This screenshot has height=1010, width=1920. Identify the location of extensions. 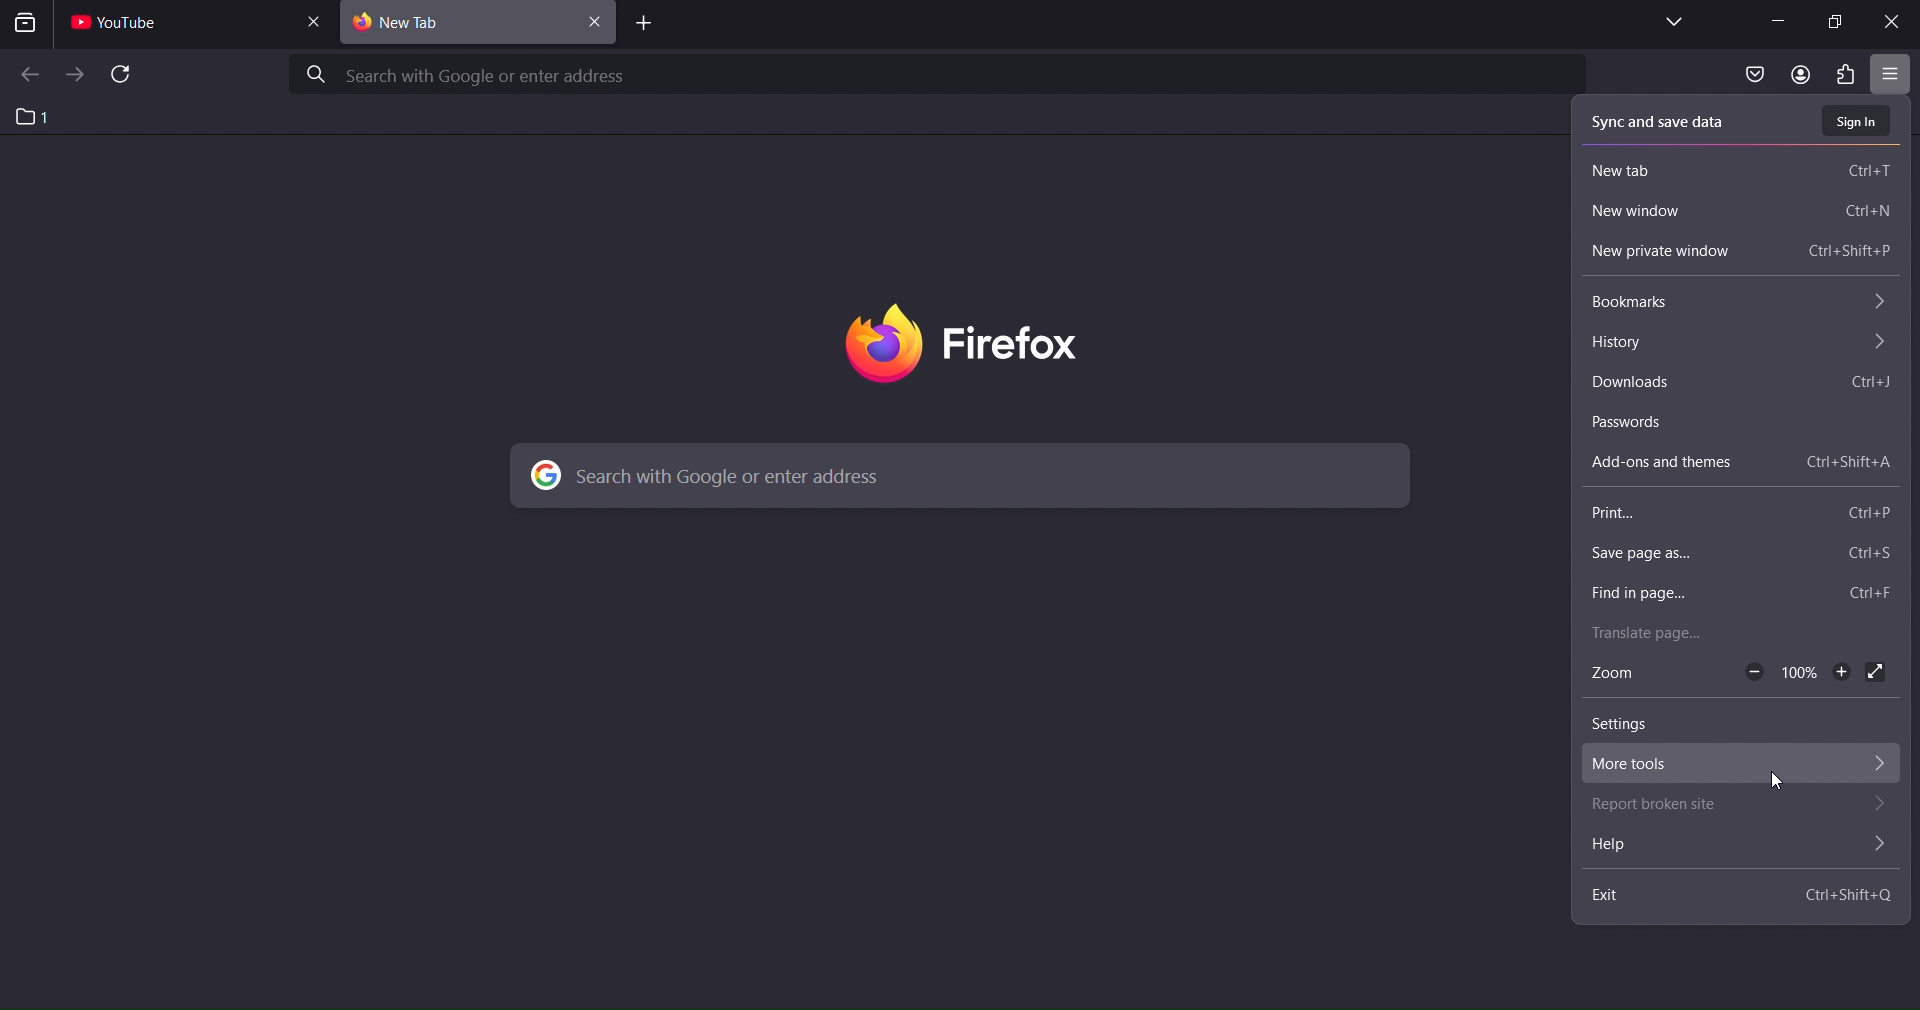
(1849, 75).